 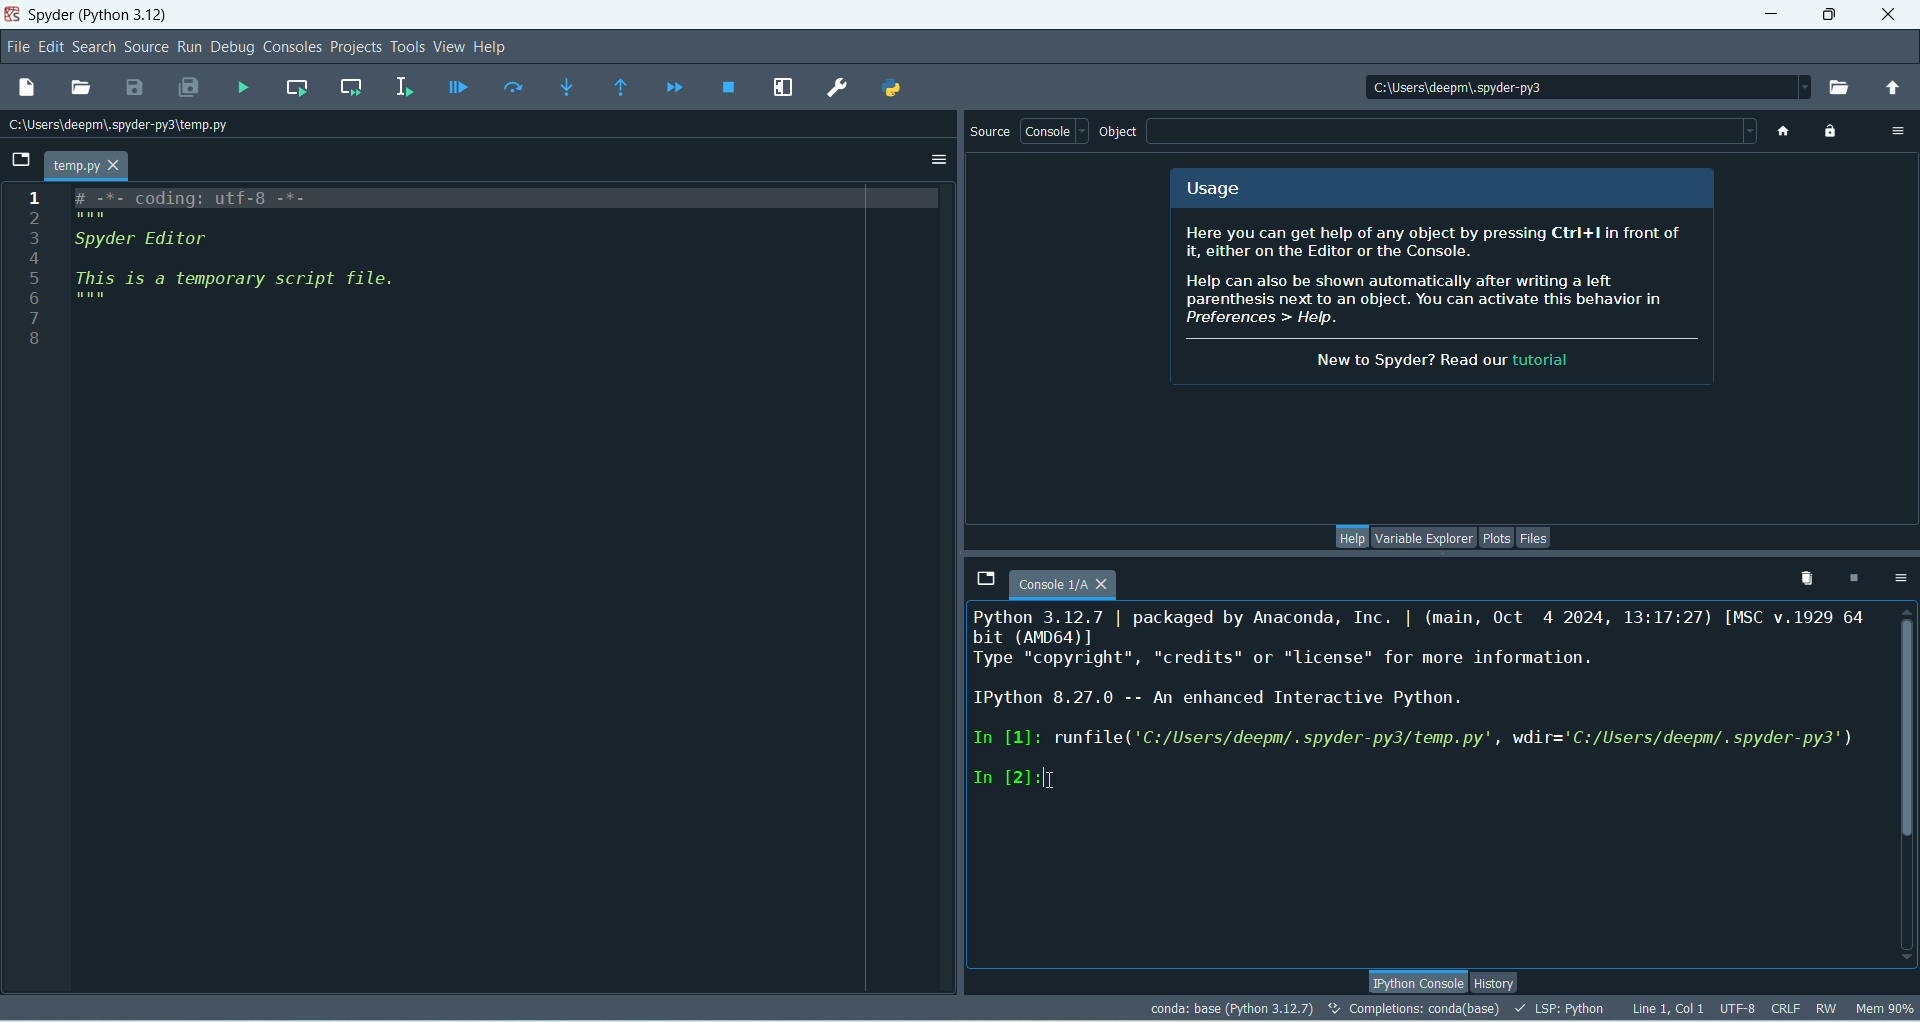 I want to click on cursor, so click(x=1046, y=779).